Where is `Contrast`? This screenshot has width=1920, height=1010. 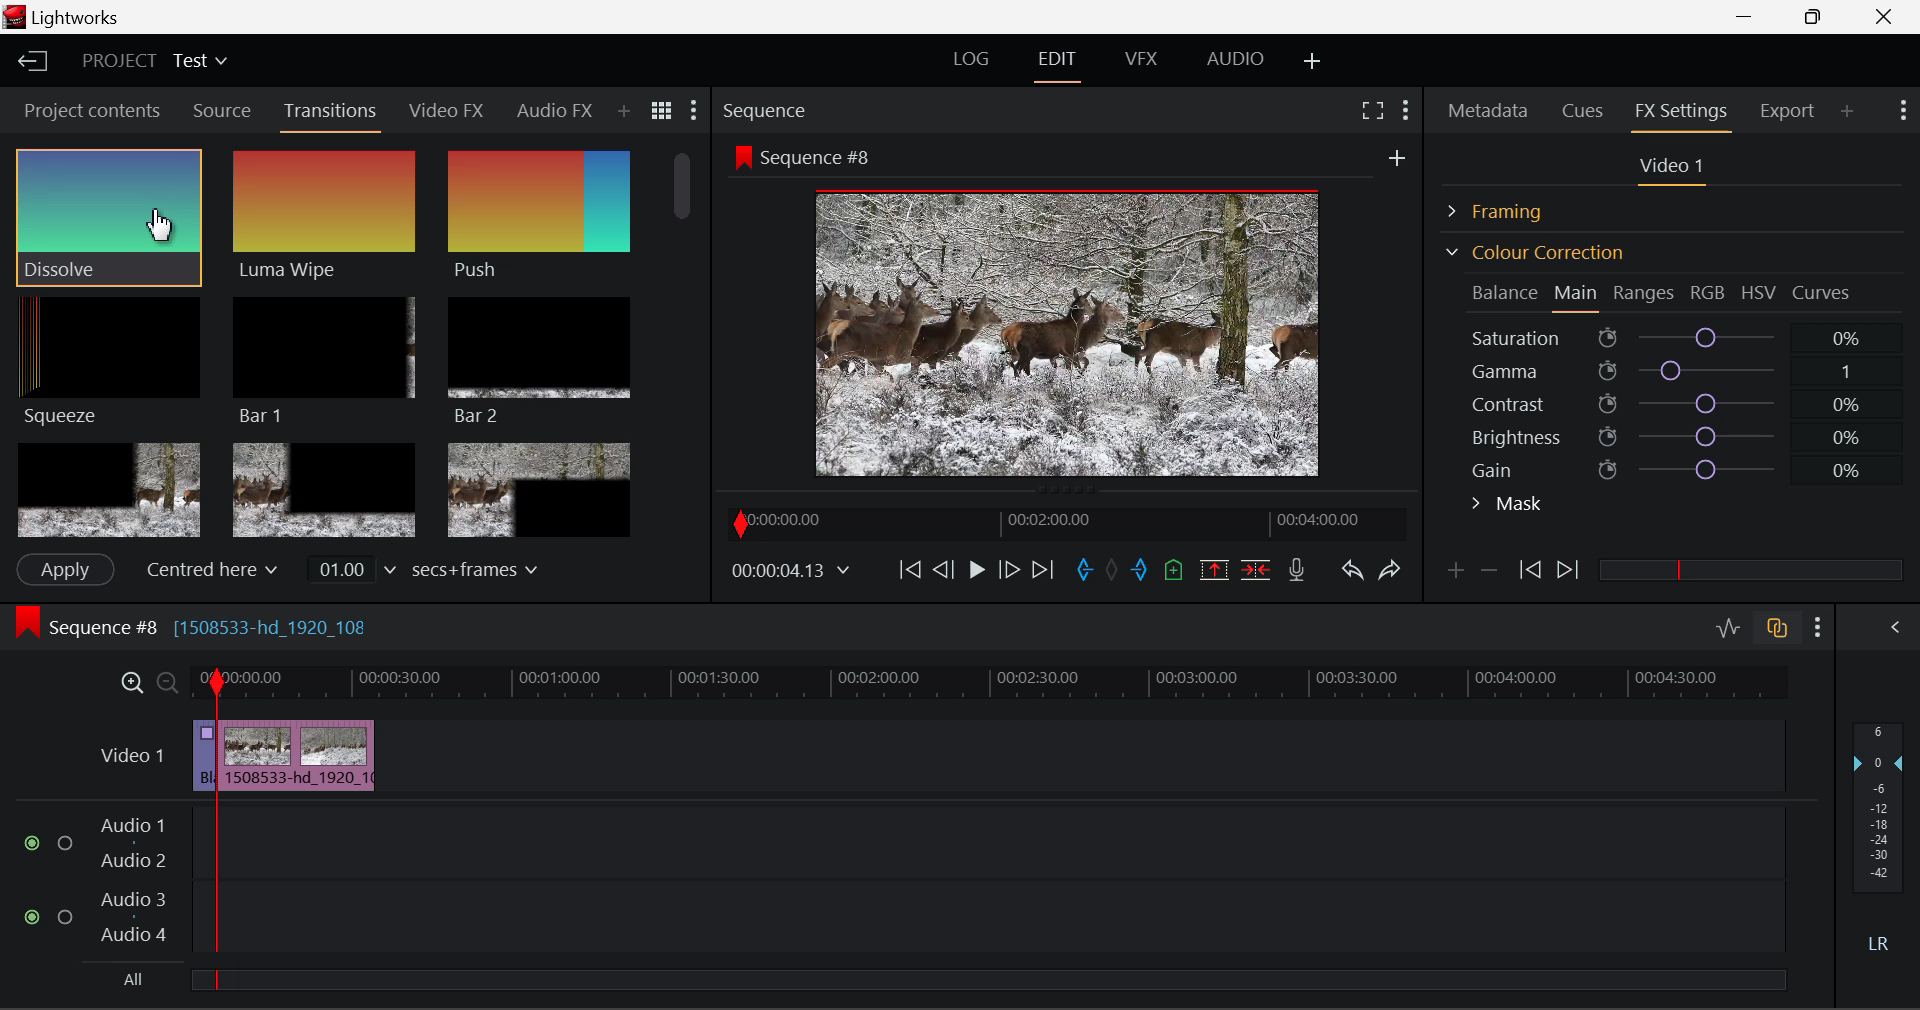
Contrast is located at coordinates (1674, 403).